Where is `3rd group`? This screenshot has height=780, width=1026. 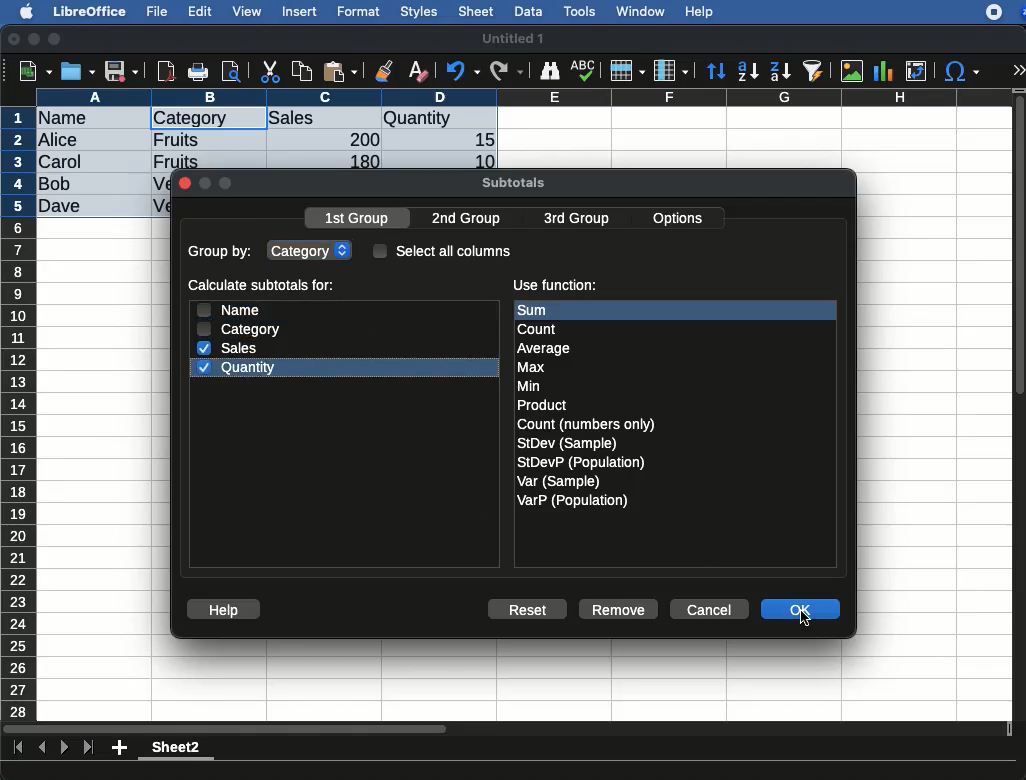
3rd group is located at coordinates (576, 220).